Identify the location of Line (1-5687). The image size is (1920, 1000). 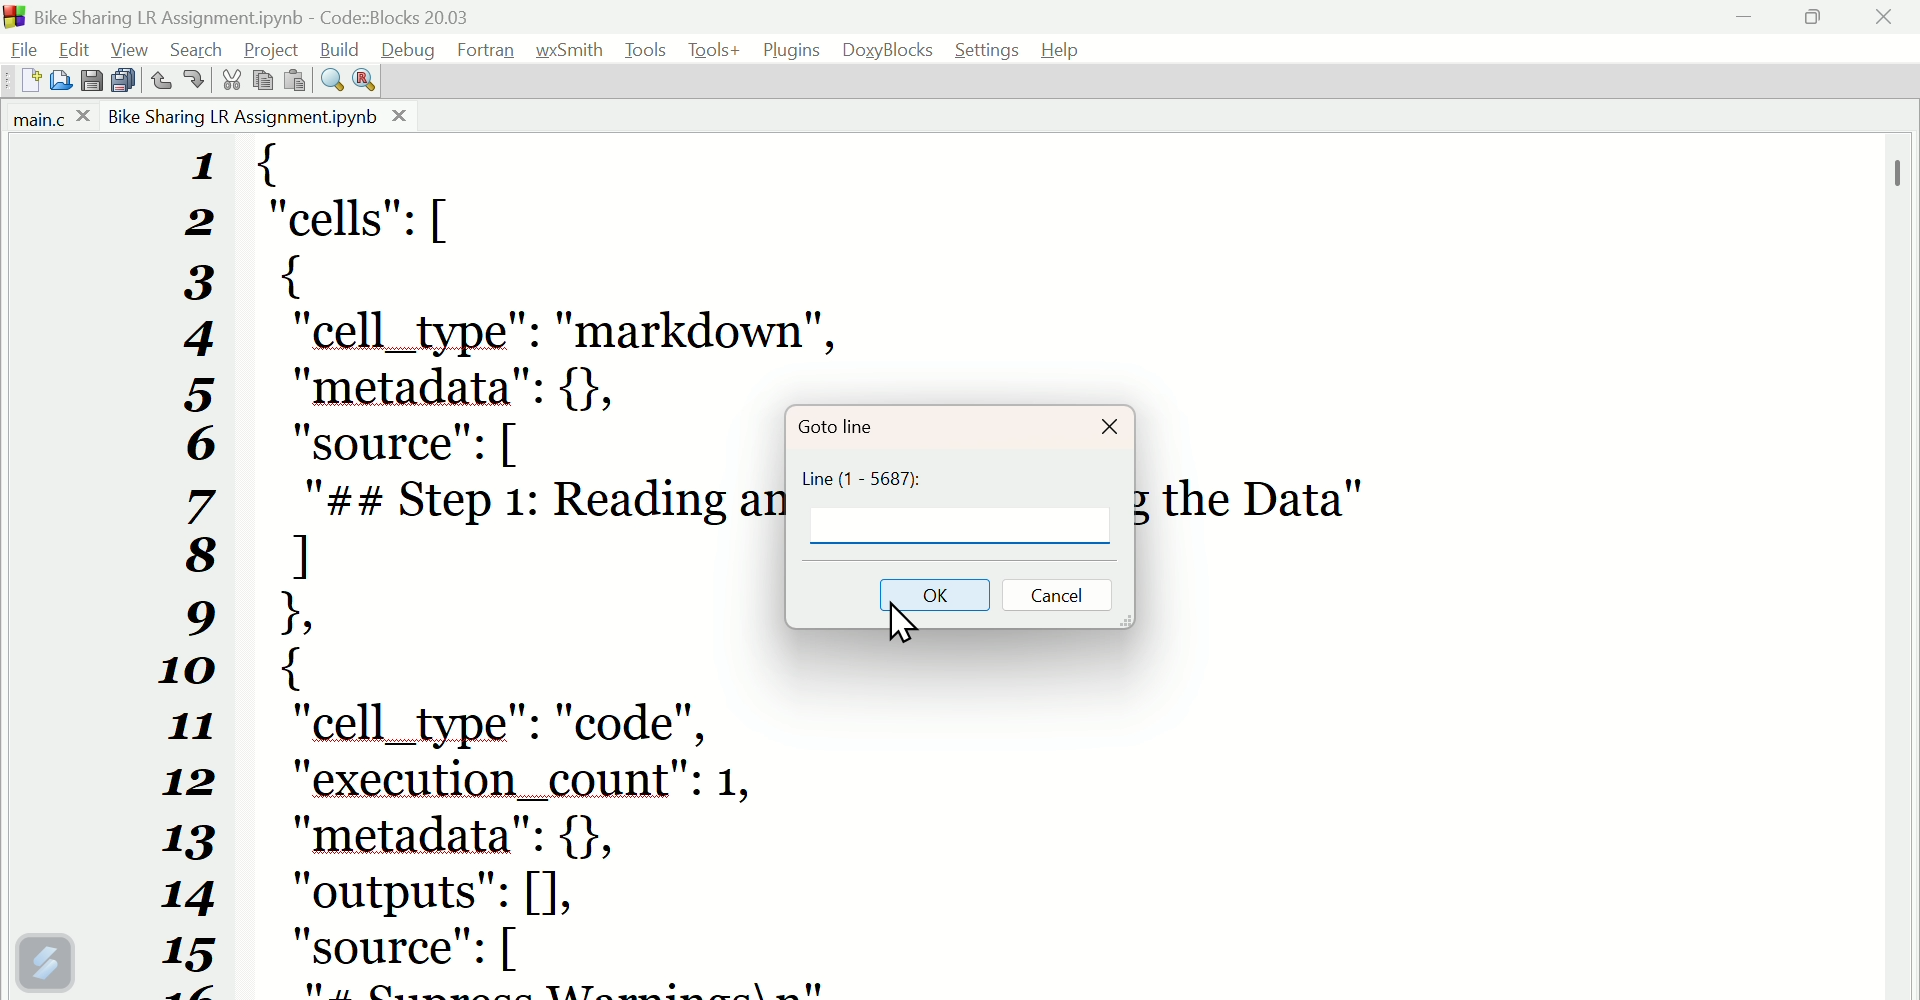
(879, 478).